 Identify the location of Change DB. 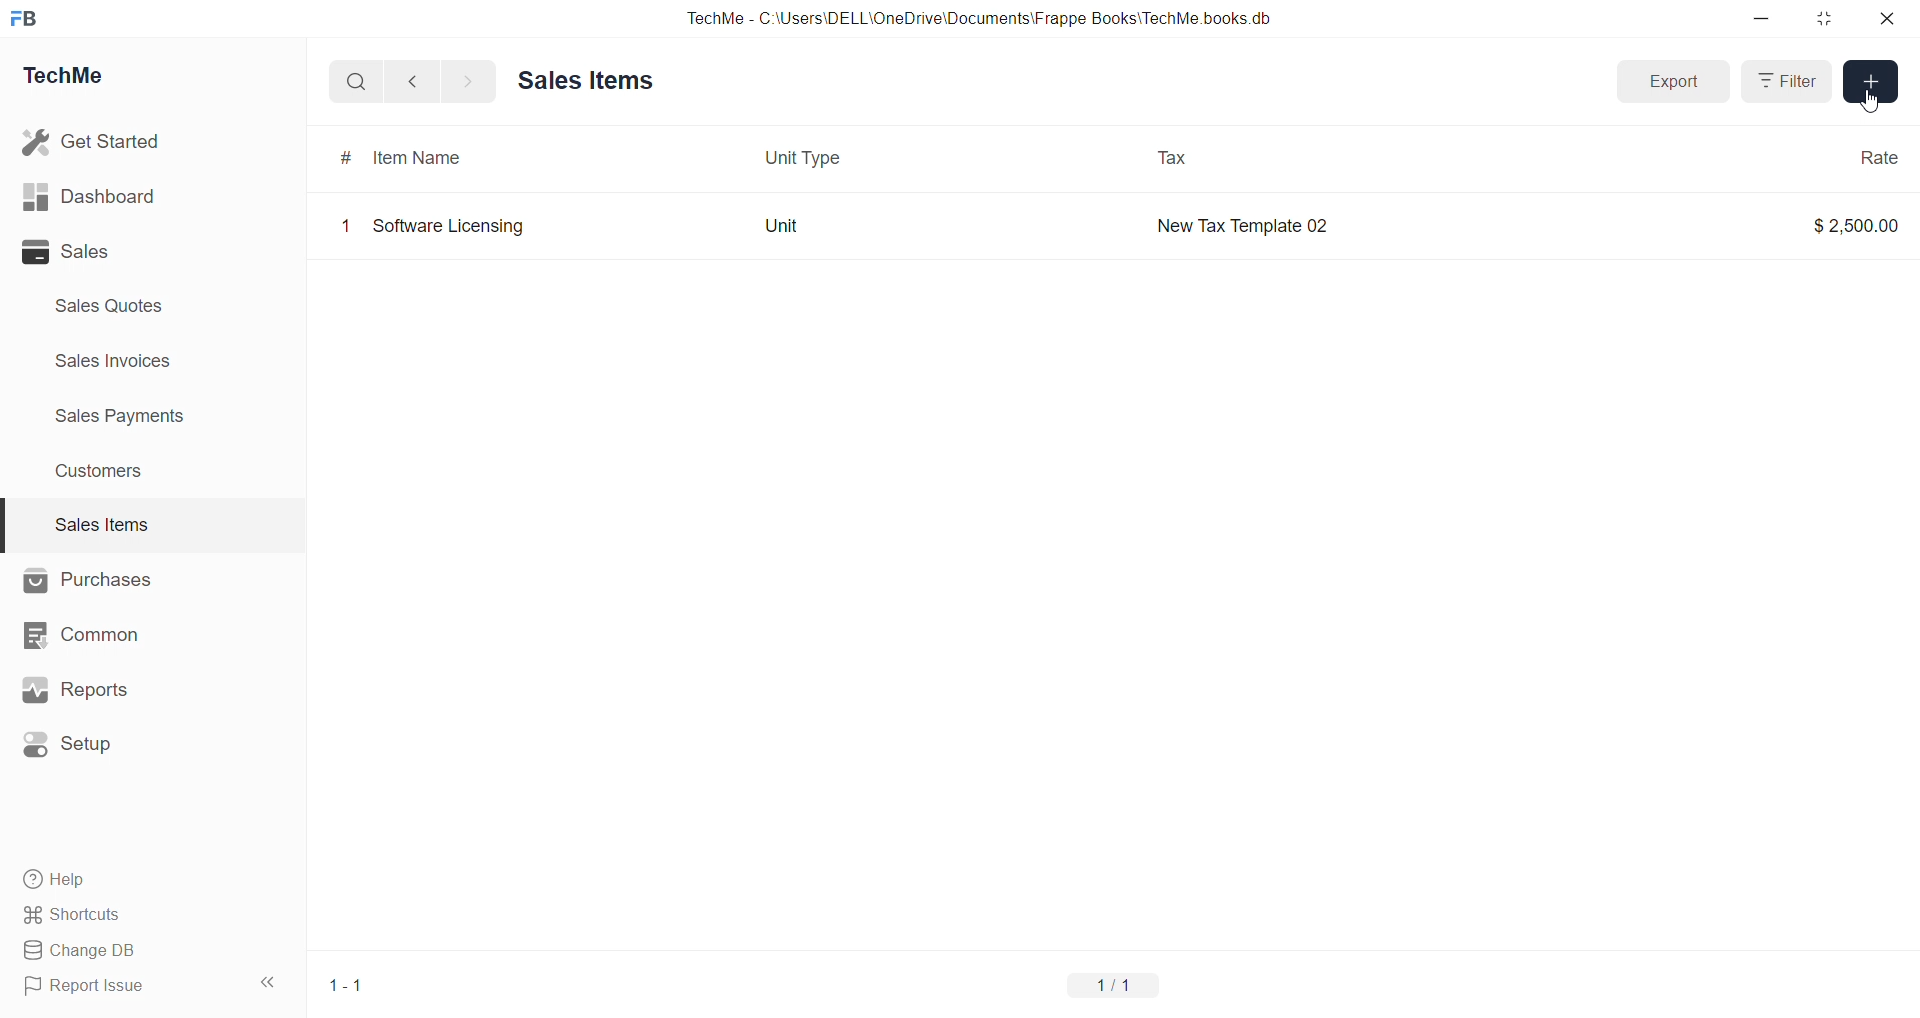
(81, 950).